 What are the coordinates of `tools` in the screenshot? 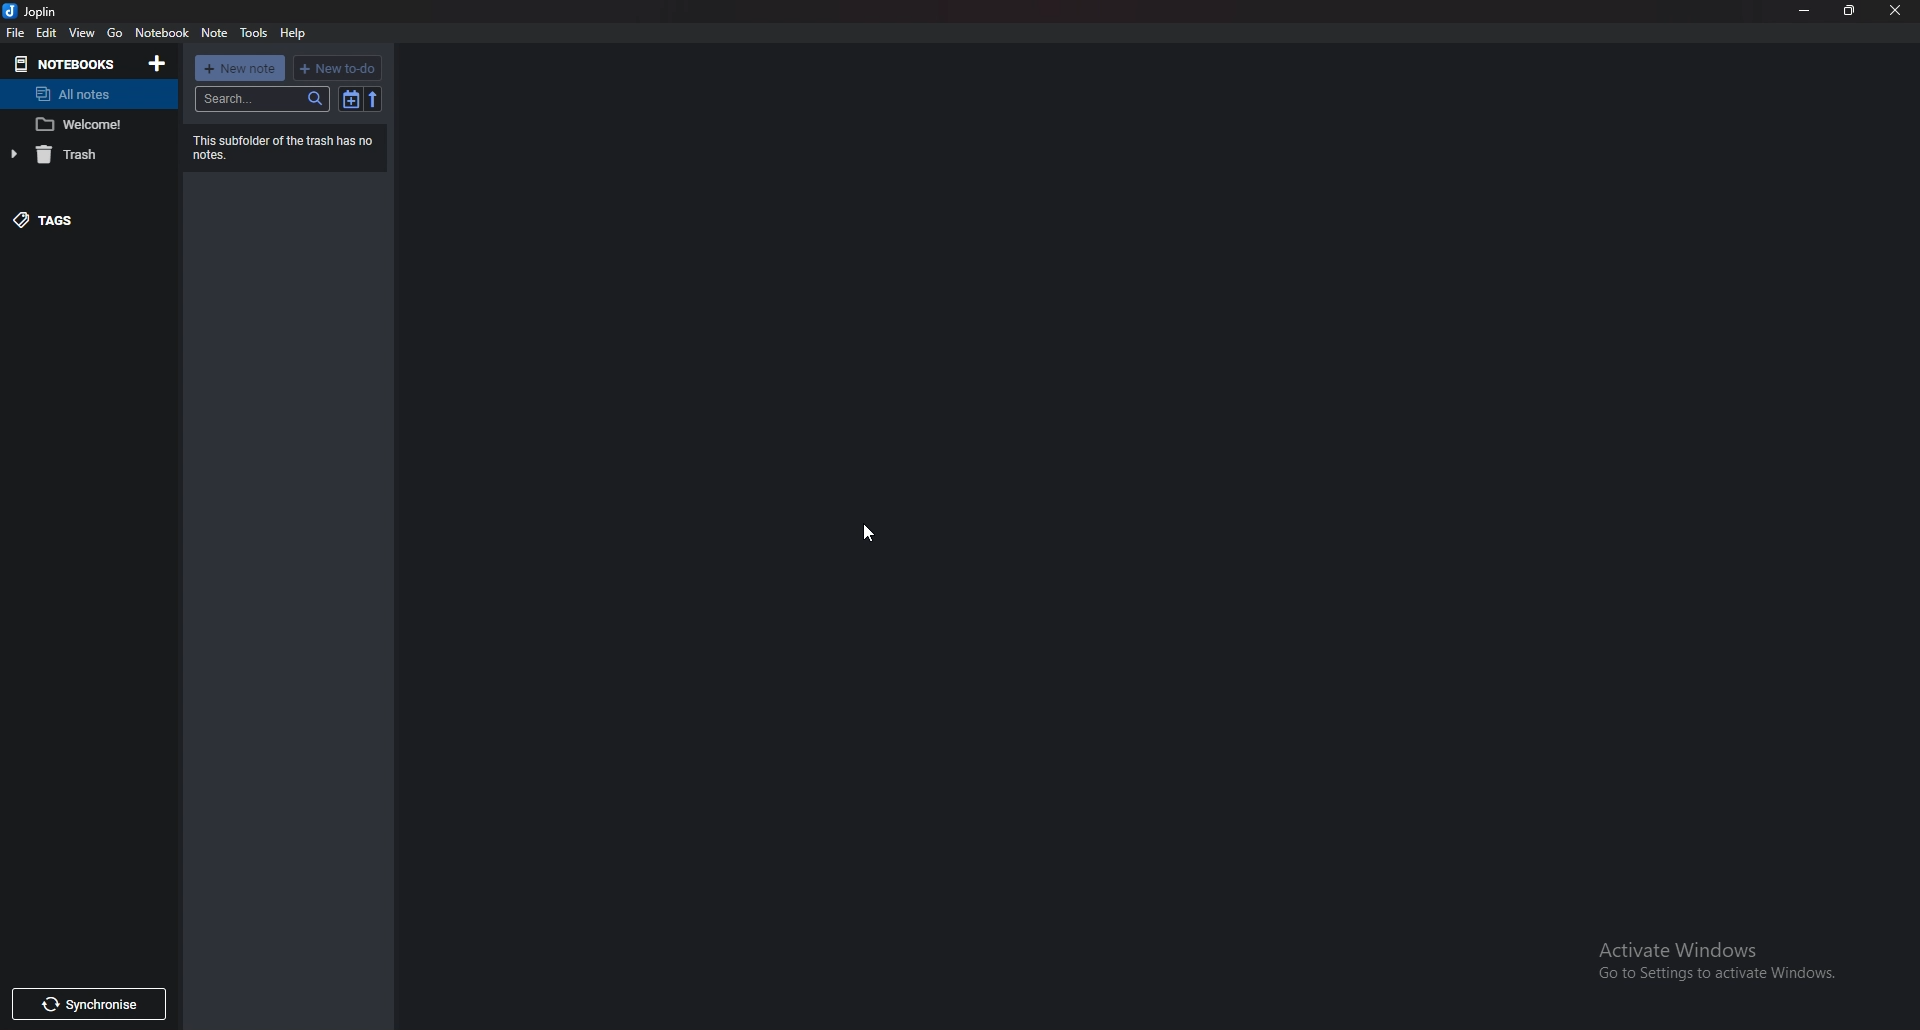 It's located at (255, 33).